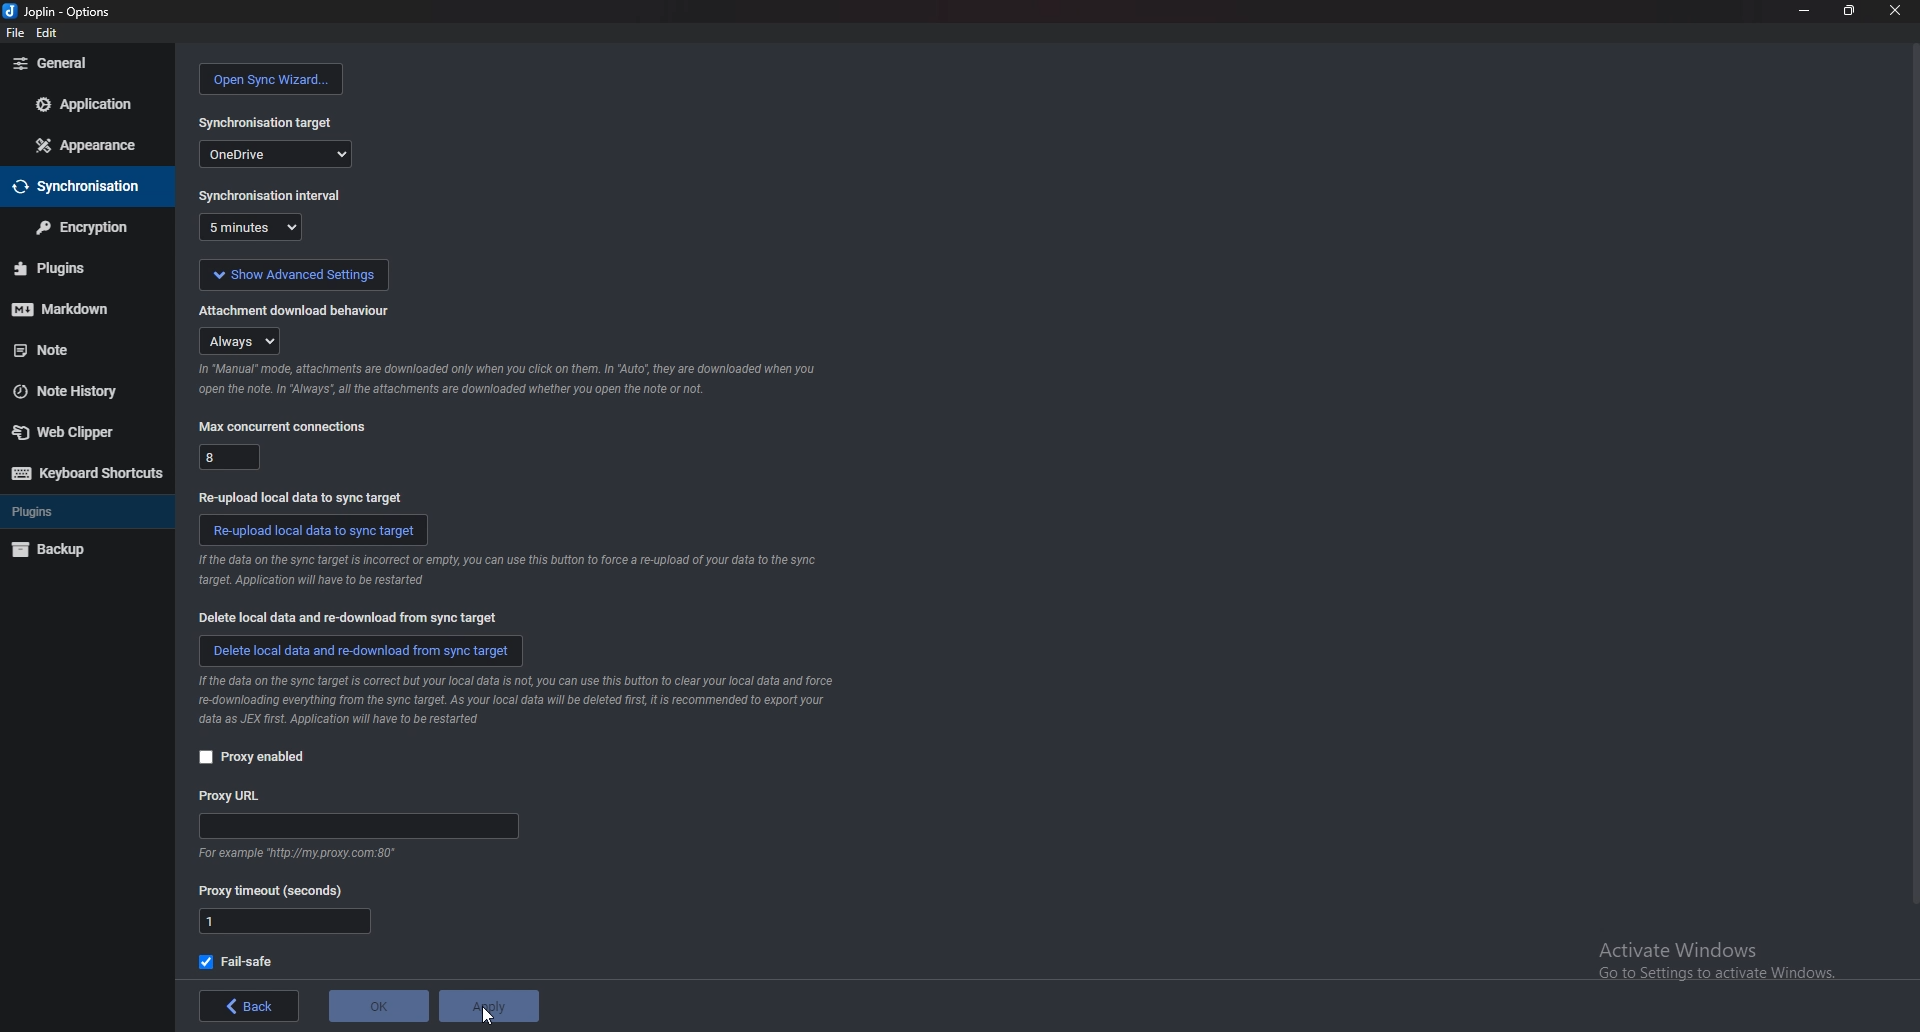  What do you see at coordinates (277, 889) in the screenshot?
I see `proxy timeout` at bounding box center [277, 889].